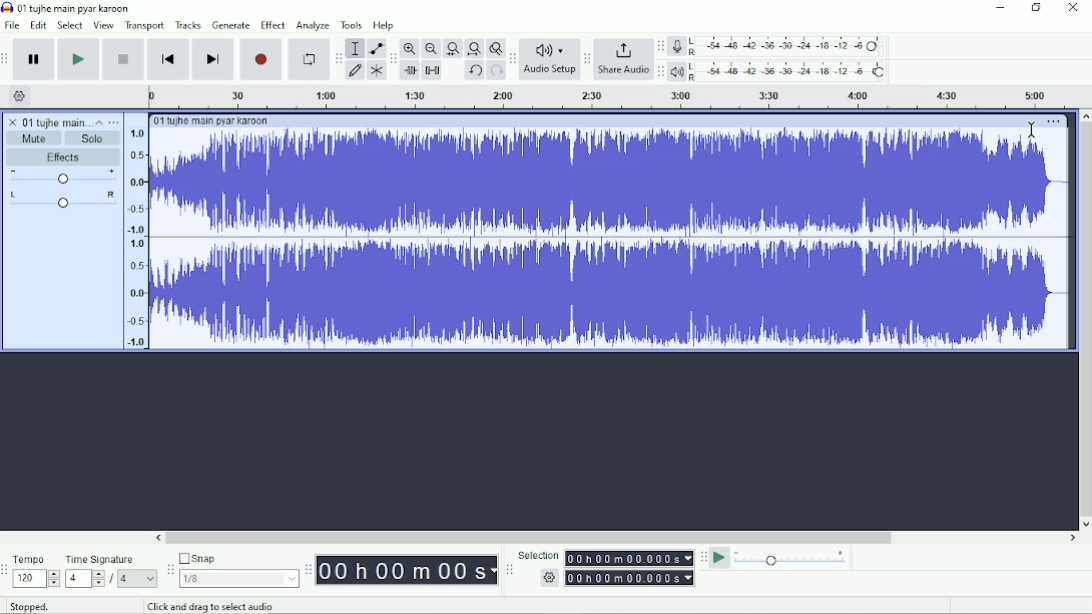  Describe the element at coordinates (140, 578) in the screenshot. I see `4` at that location.